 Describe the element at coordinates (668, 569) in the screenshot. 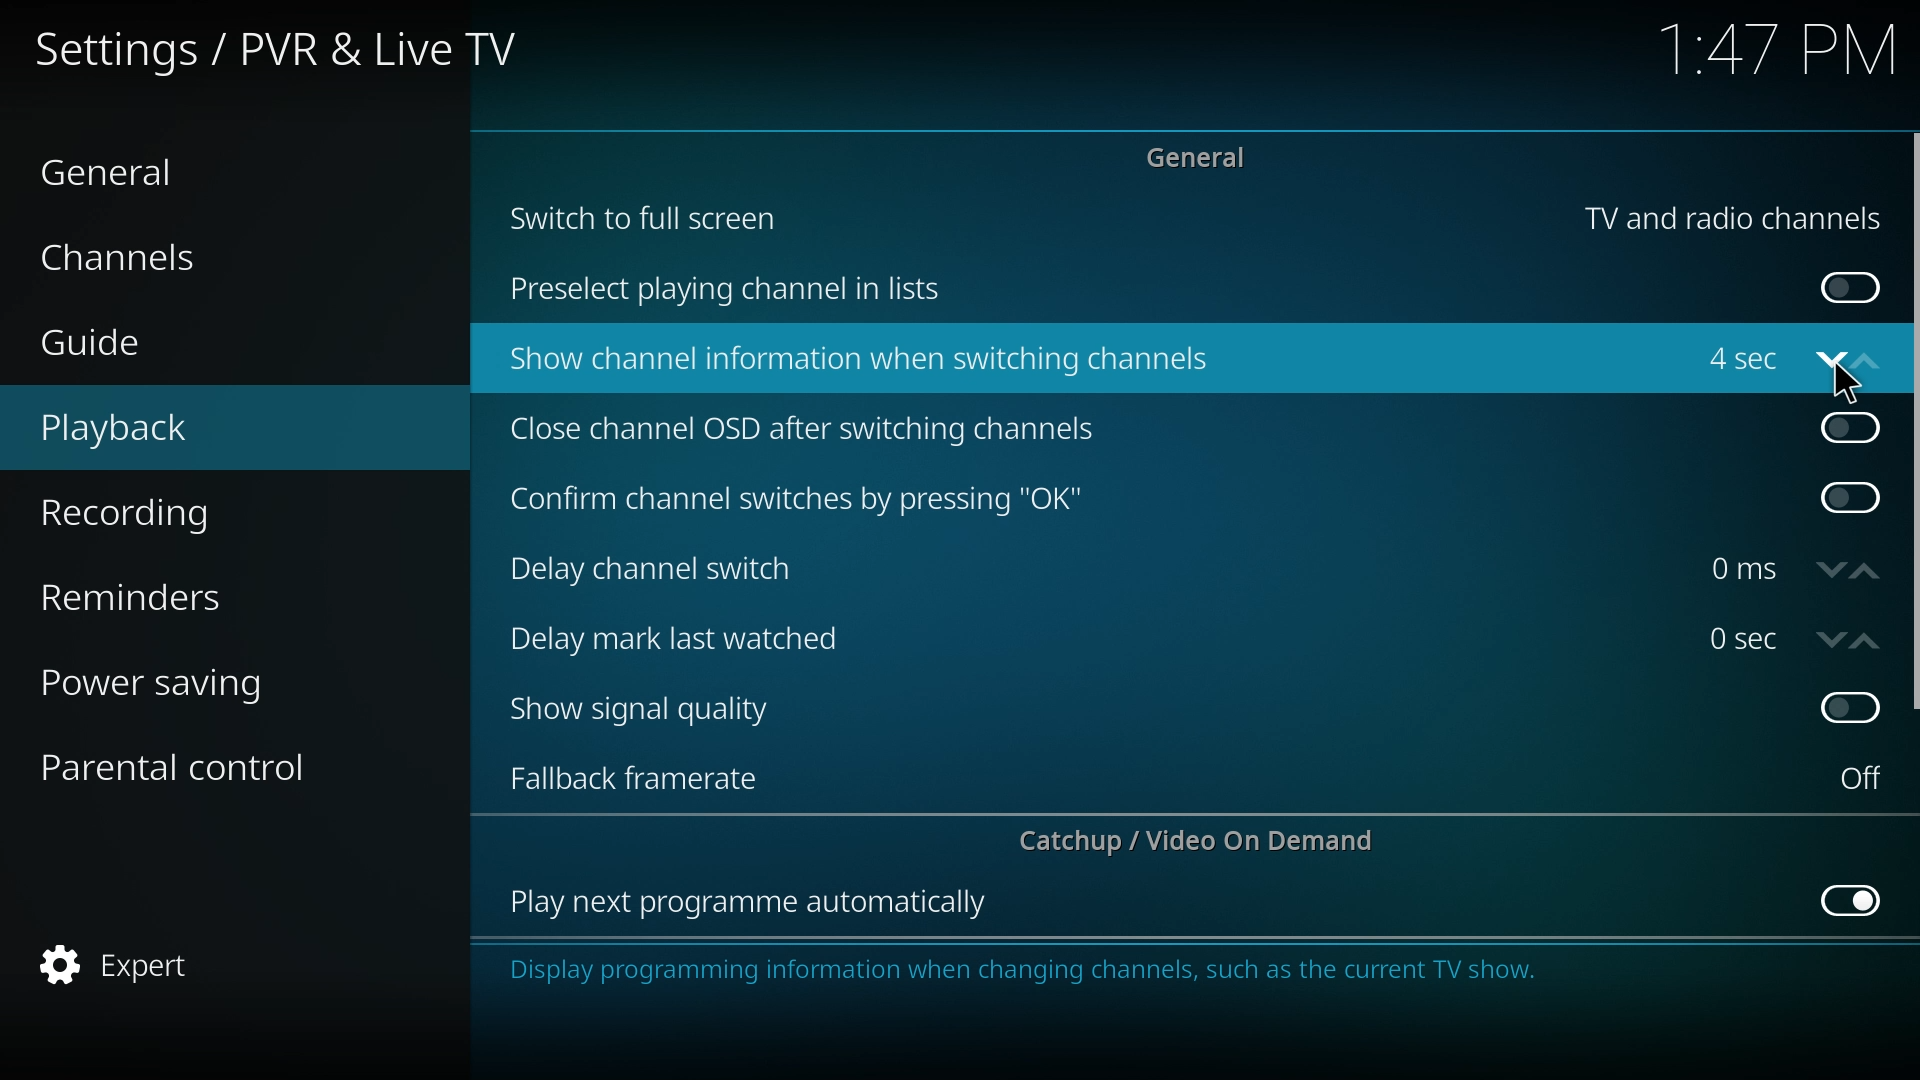

I see `delay channel switch` at that location.